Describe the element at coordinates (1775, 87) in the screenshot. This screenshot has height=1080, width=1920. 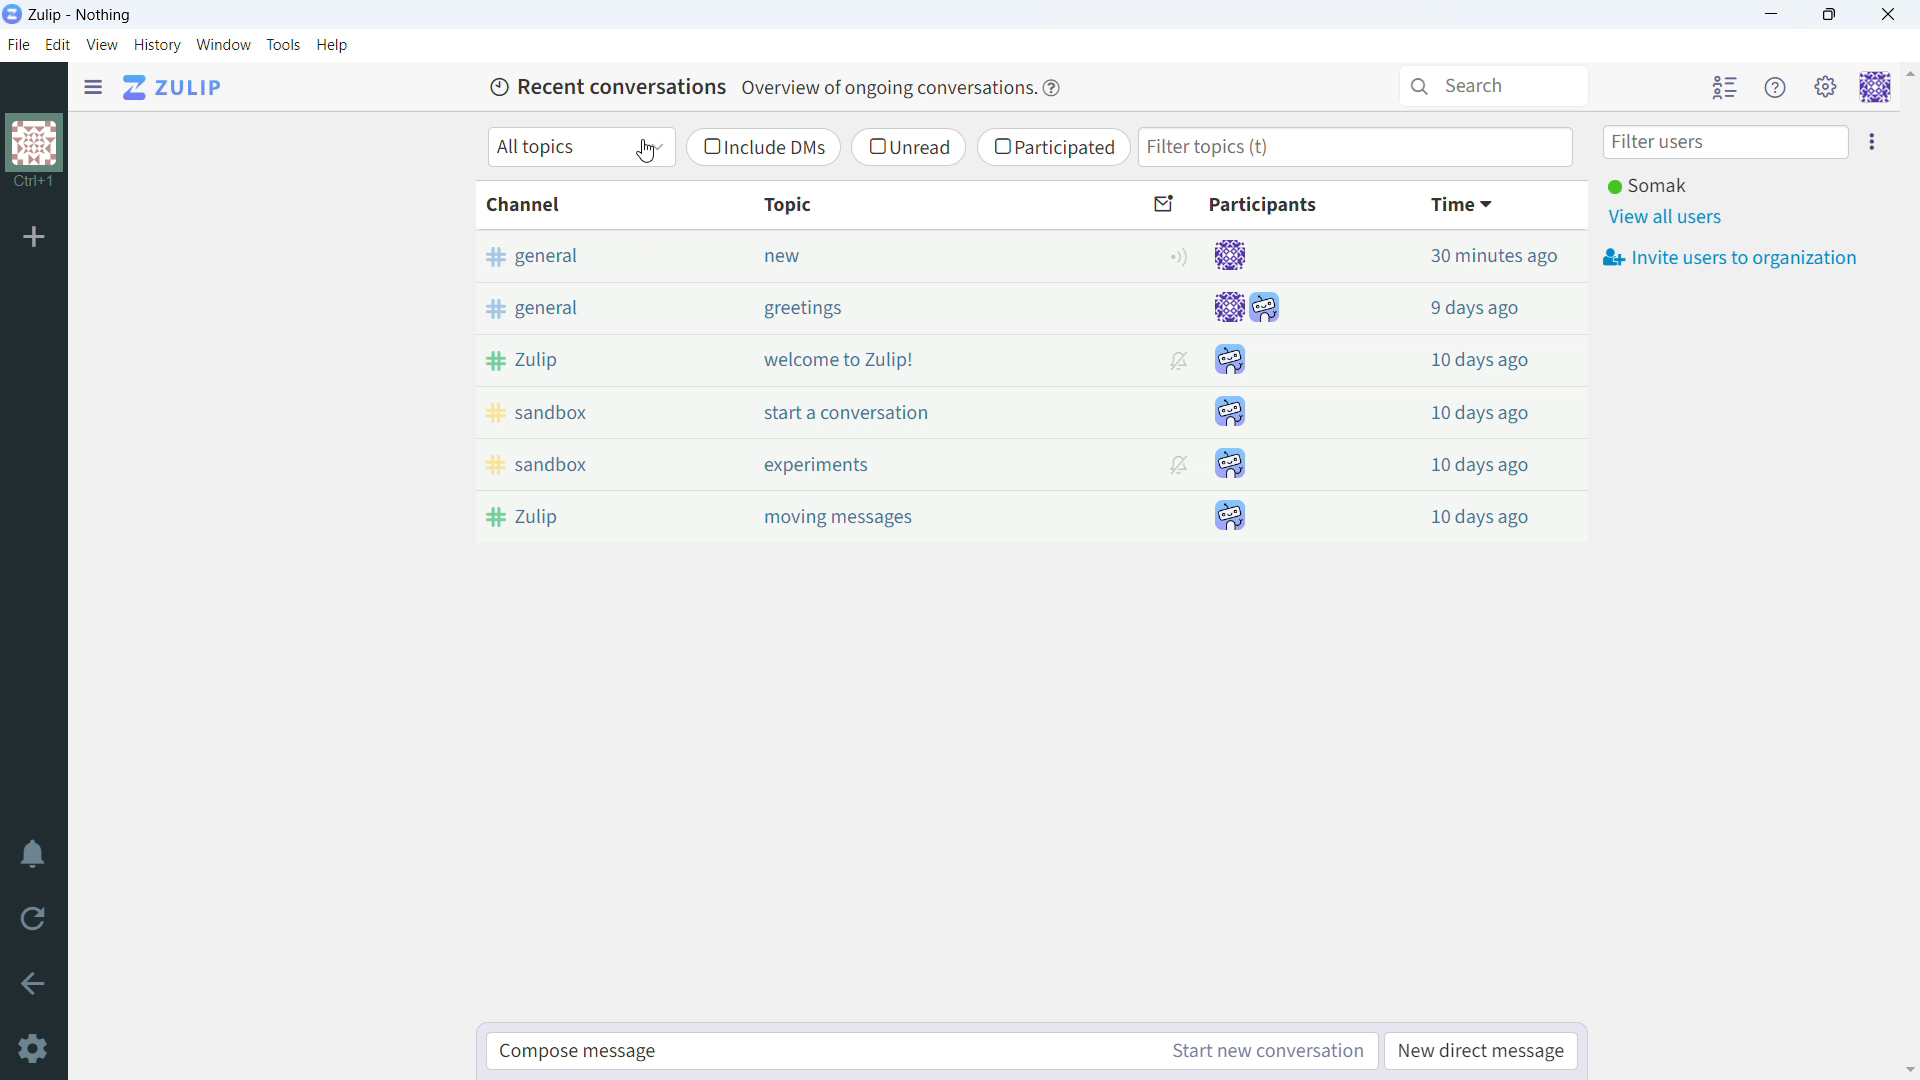
I see `help menu` at that location.